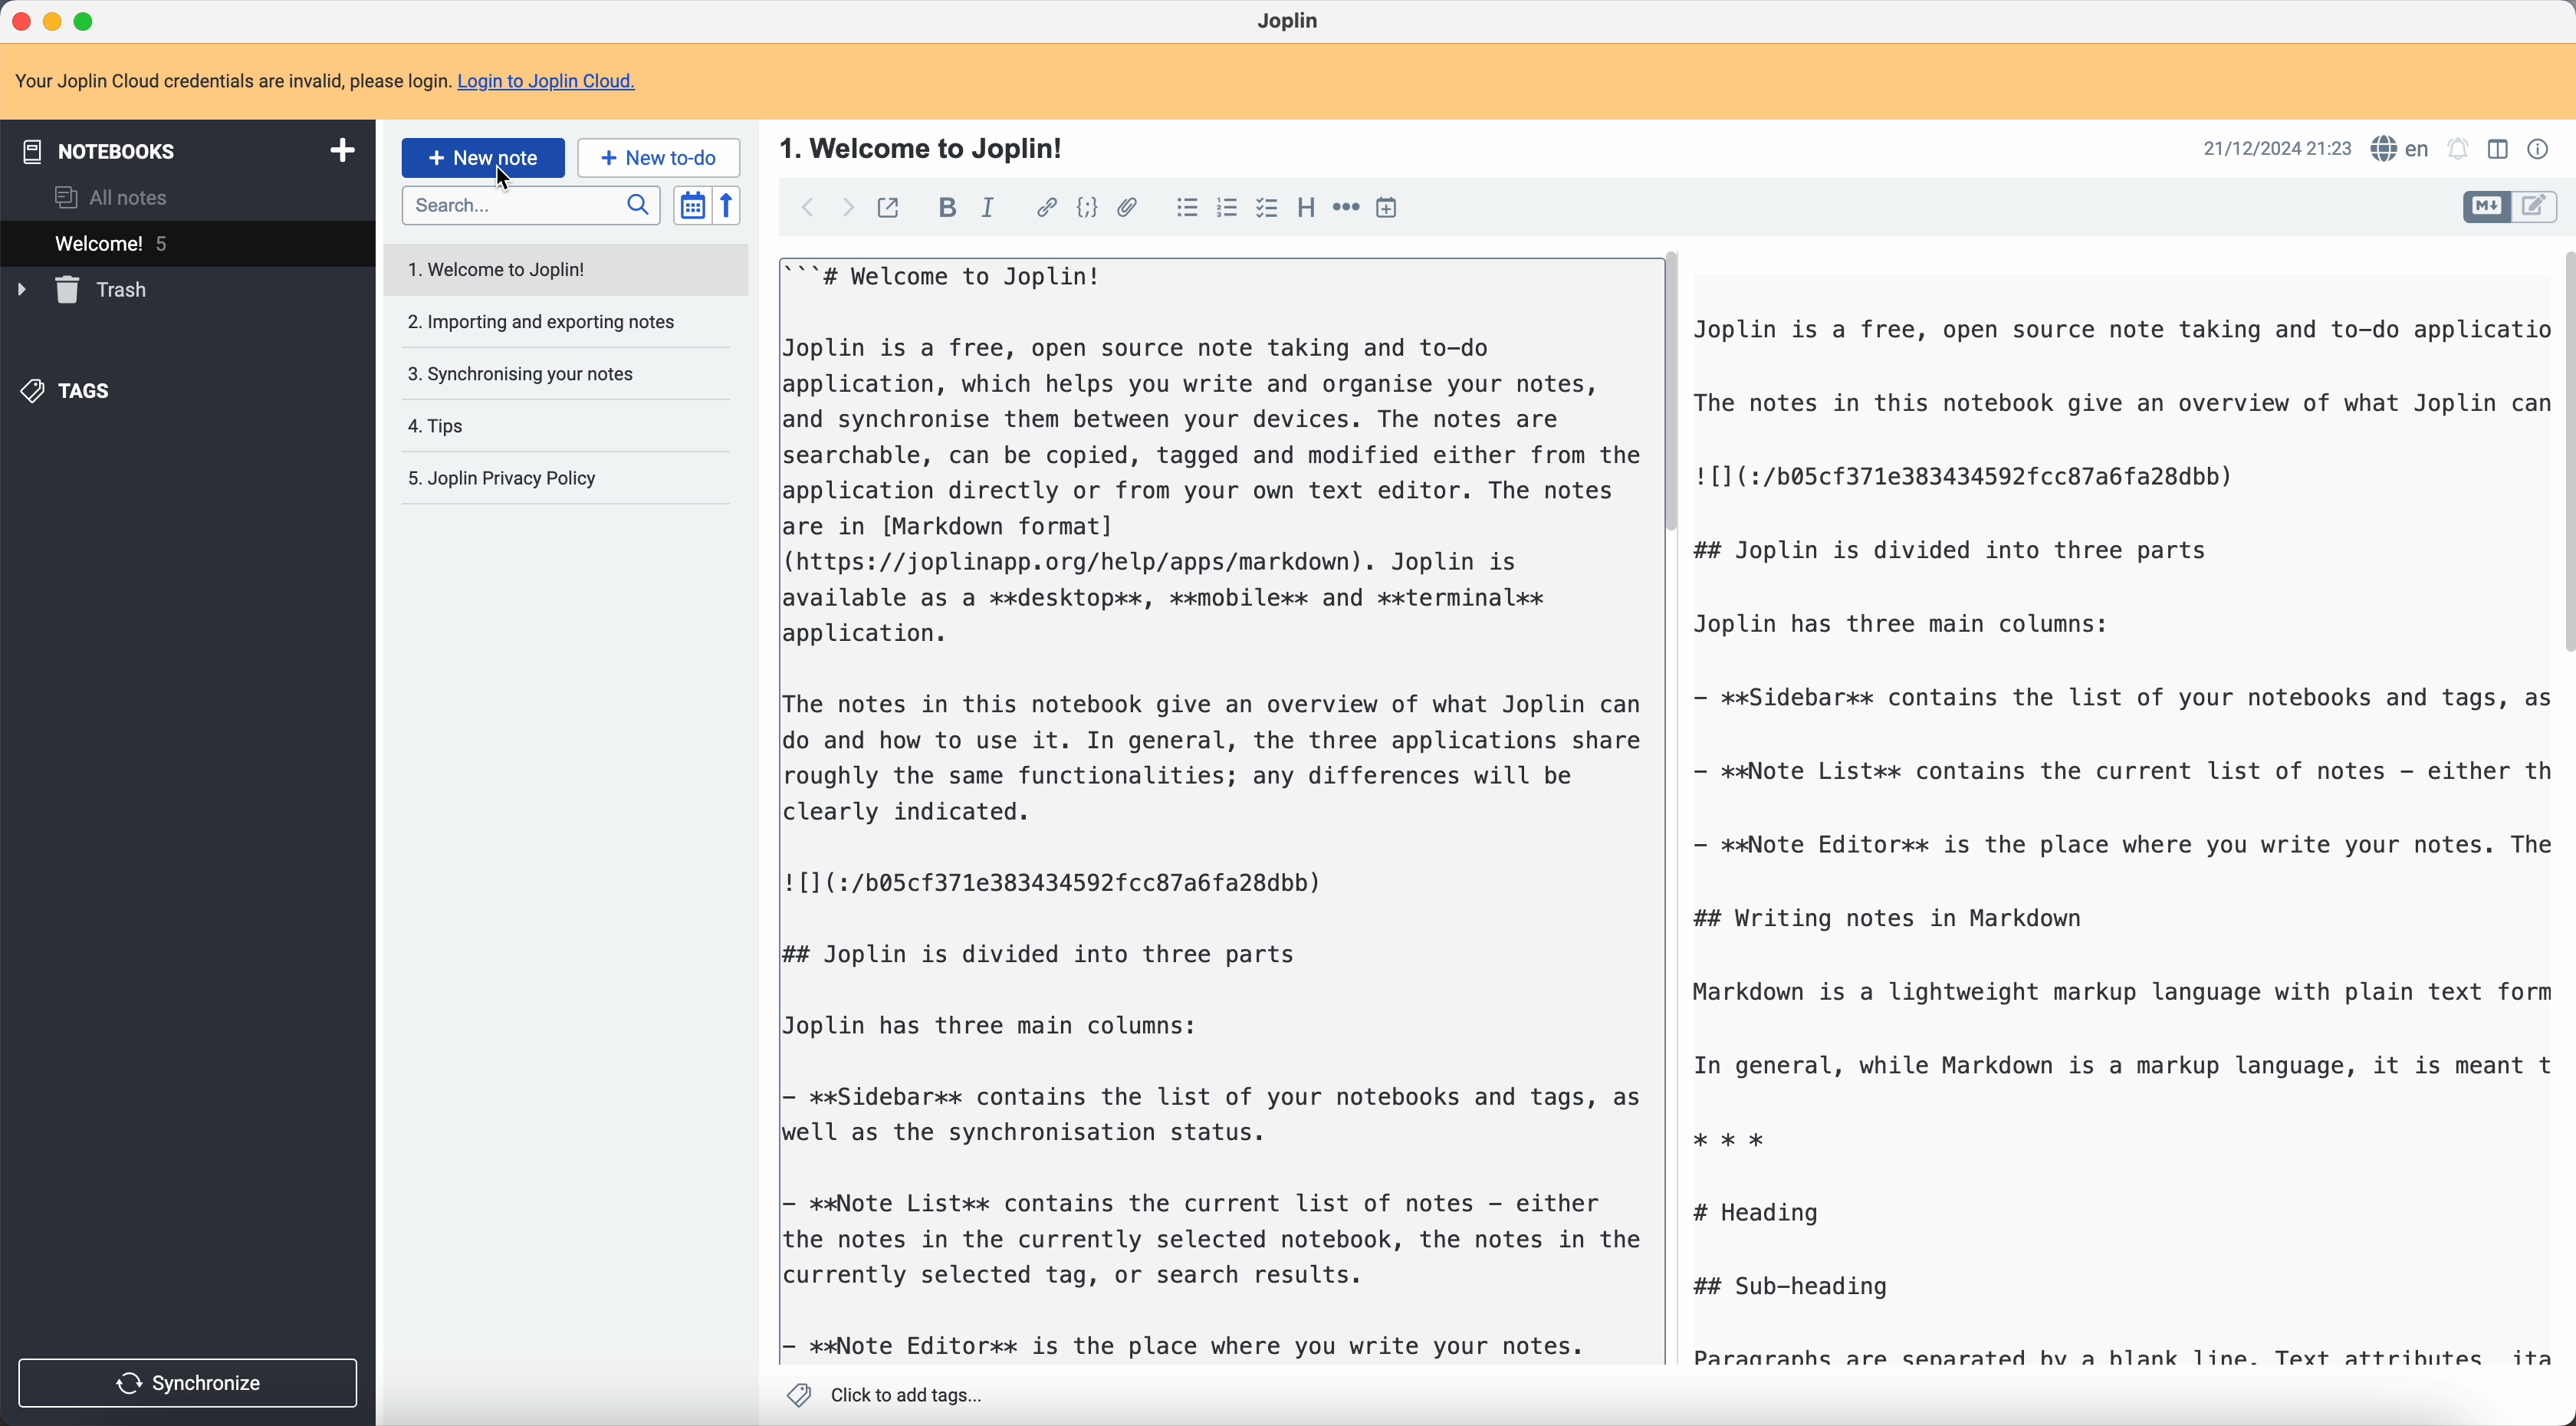 The image size is (2576, 1426). I want to click on bulleted list, so click(1187, 210).